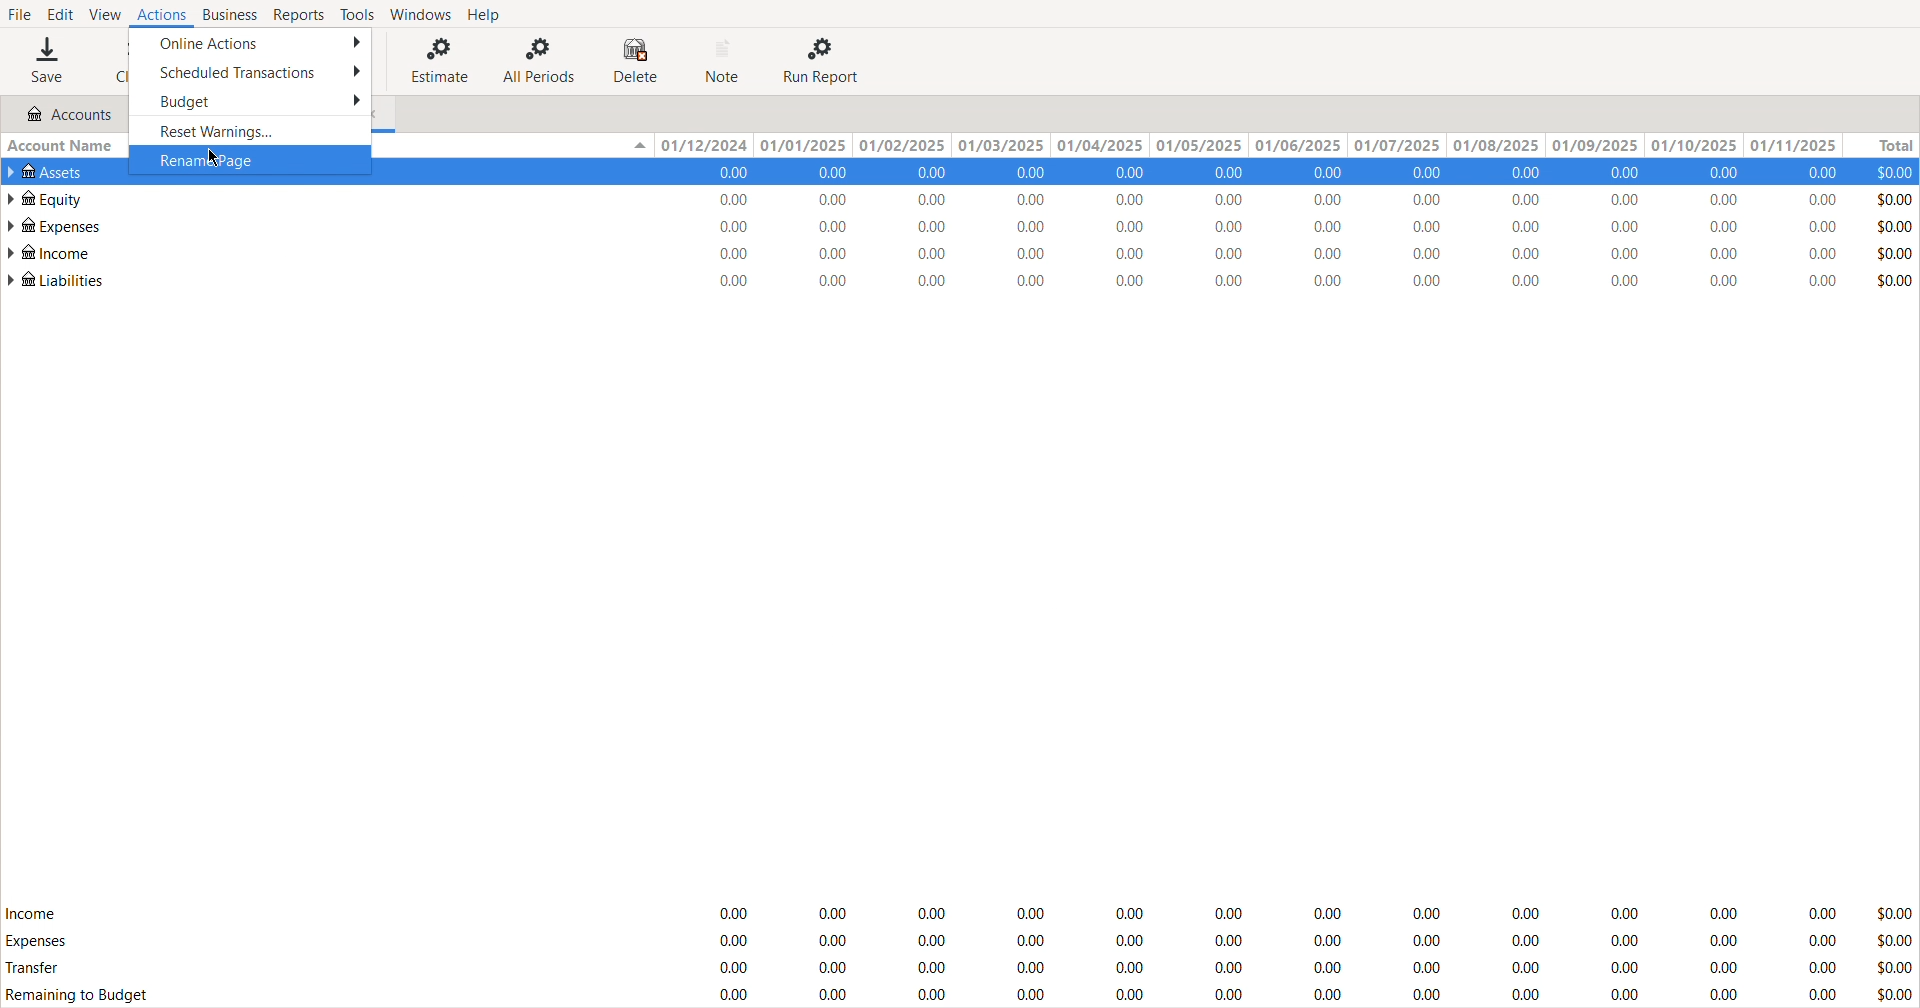 The image size is (1920, 1008). What do you see at coordinates (248, 158) in the screenshot?
I see `Rename Project` at bounding box center [248, 158].